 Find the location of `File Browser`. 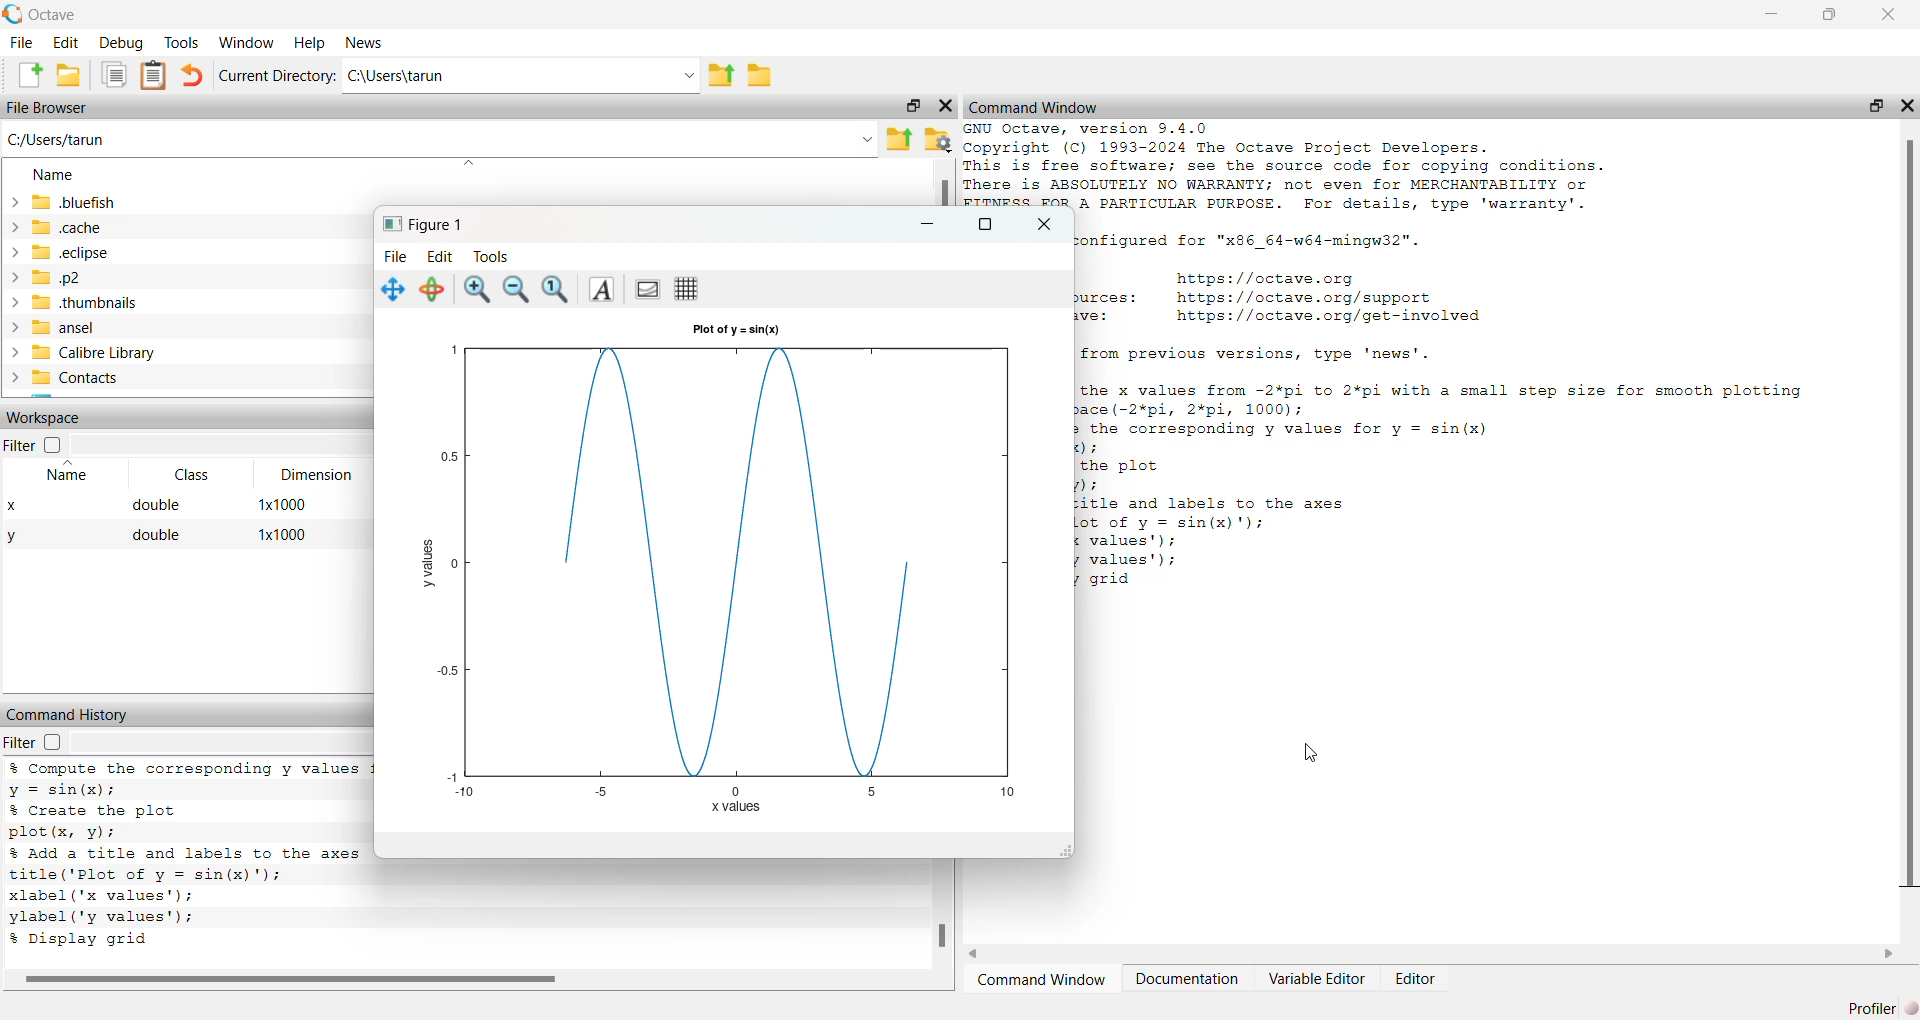

File Browser is located at coordinates (45, 108).